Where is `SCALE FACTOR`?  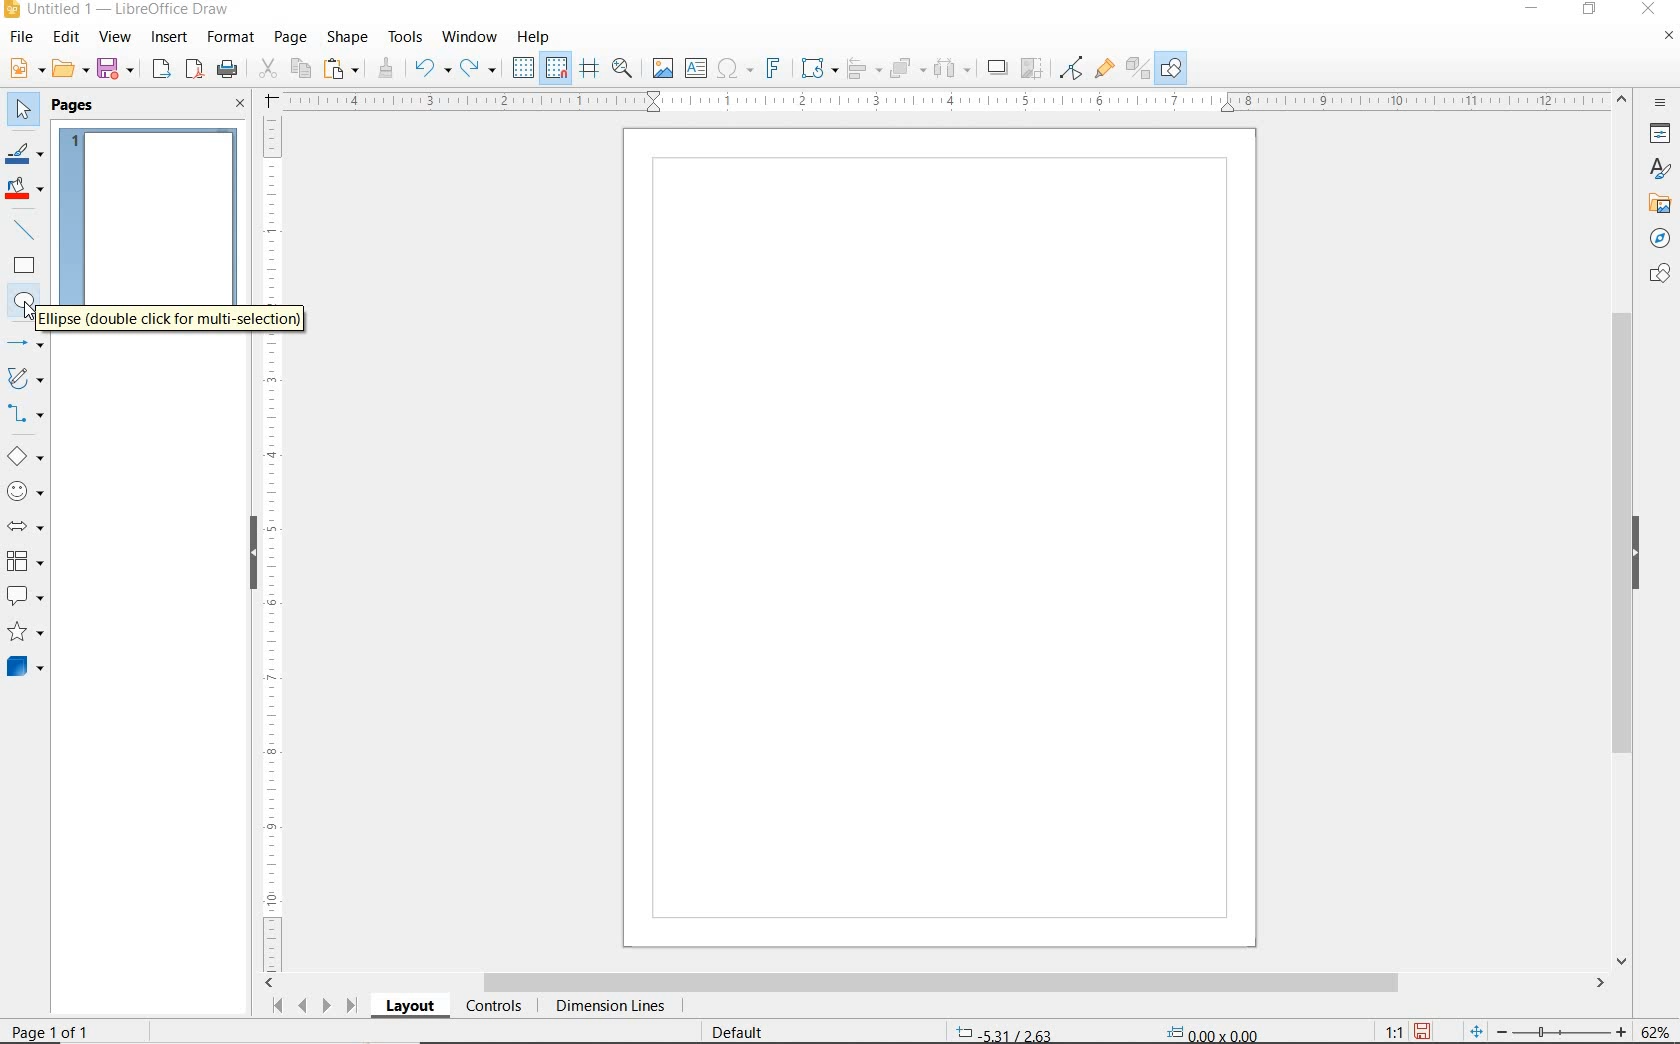
SCALE FACTOR is located at coordinates (1384, 1031).